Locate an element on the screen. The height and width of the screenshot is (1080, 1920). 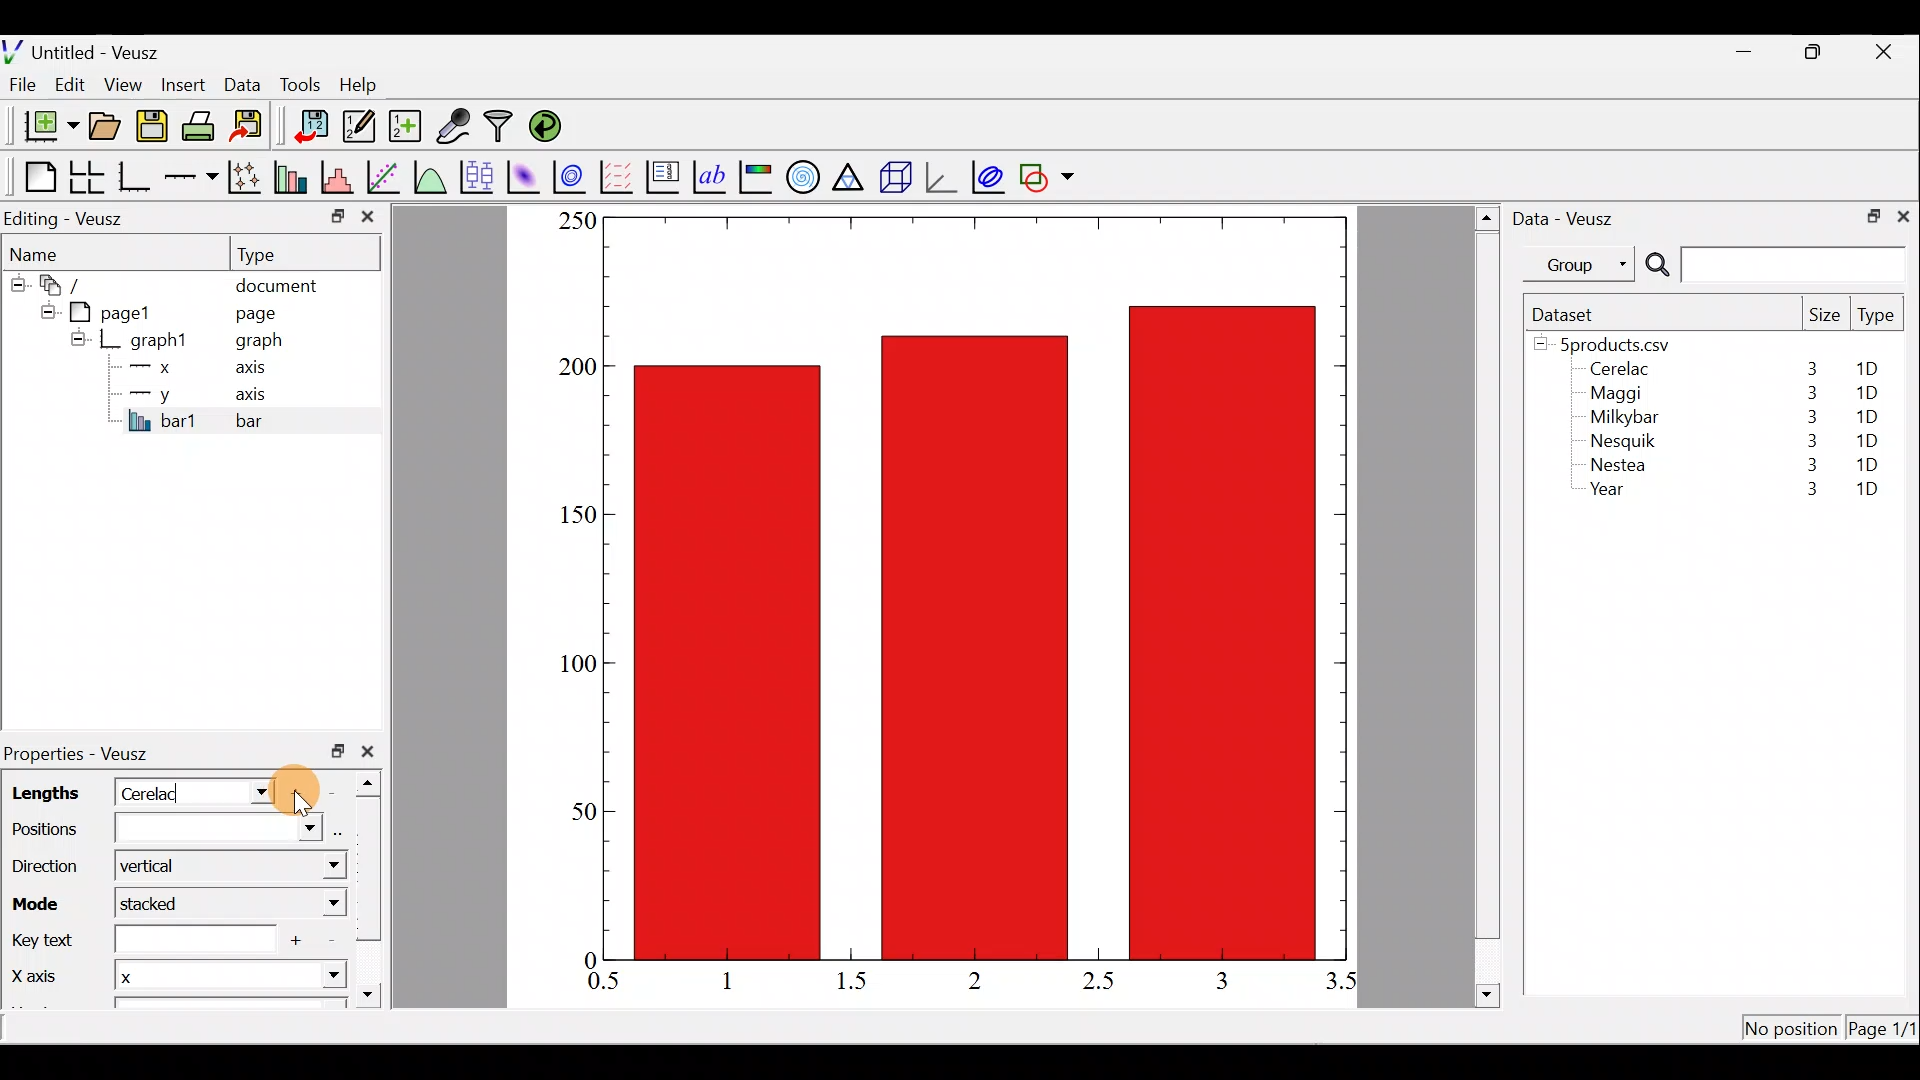
3 is located at coordinates (1810, 368).